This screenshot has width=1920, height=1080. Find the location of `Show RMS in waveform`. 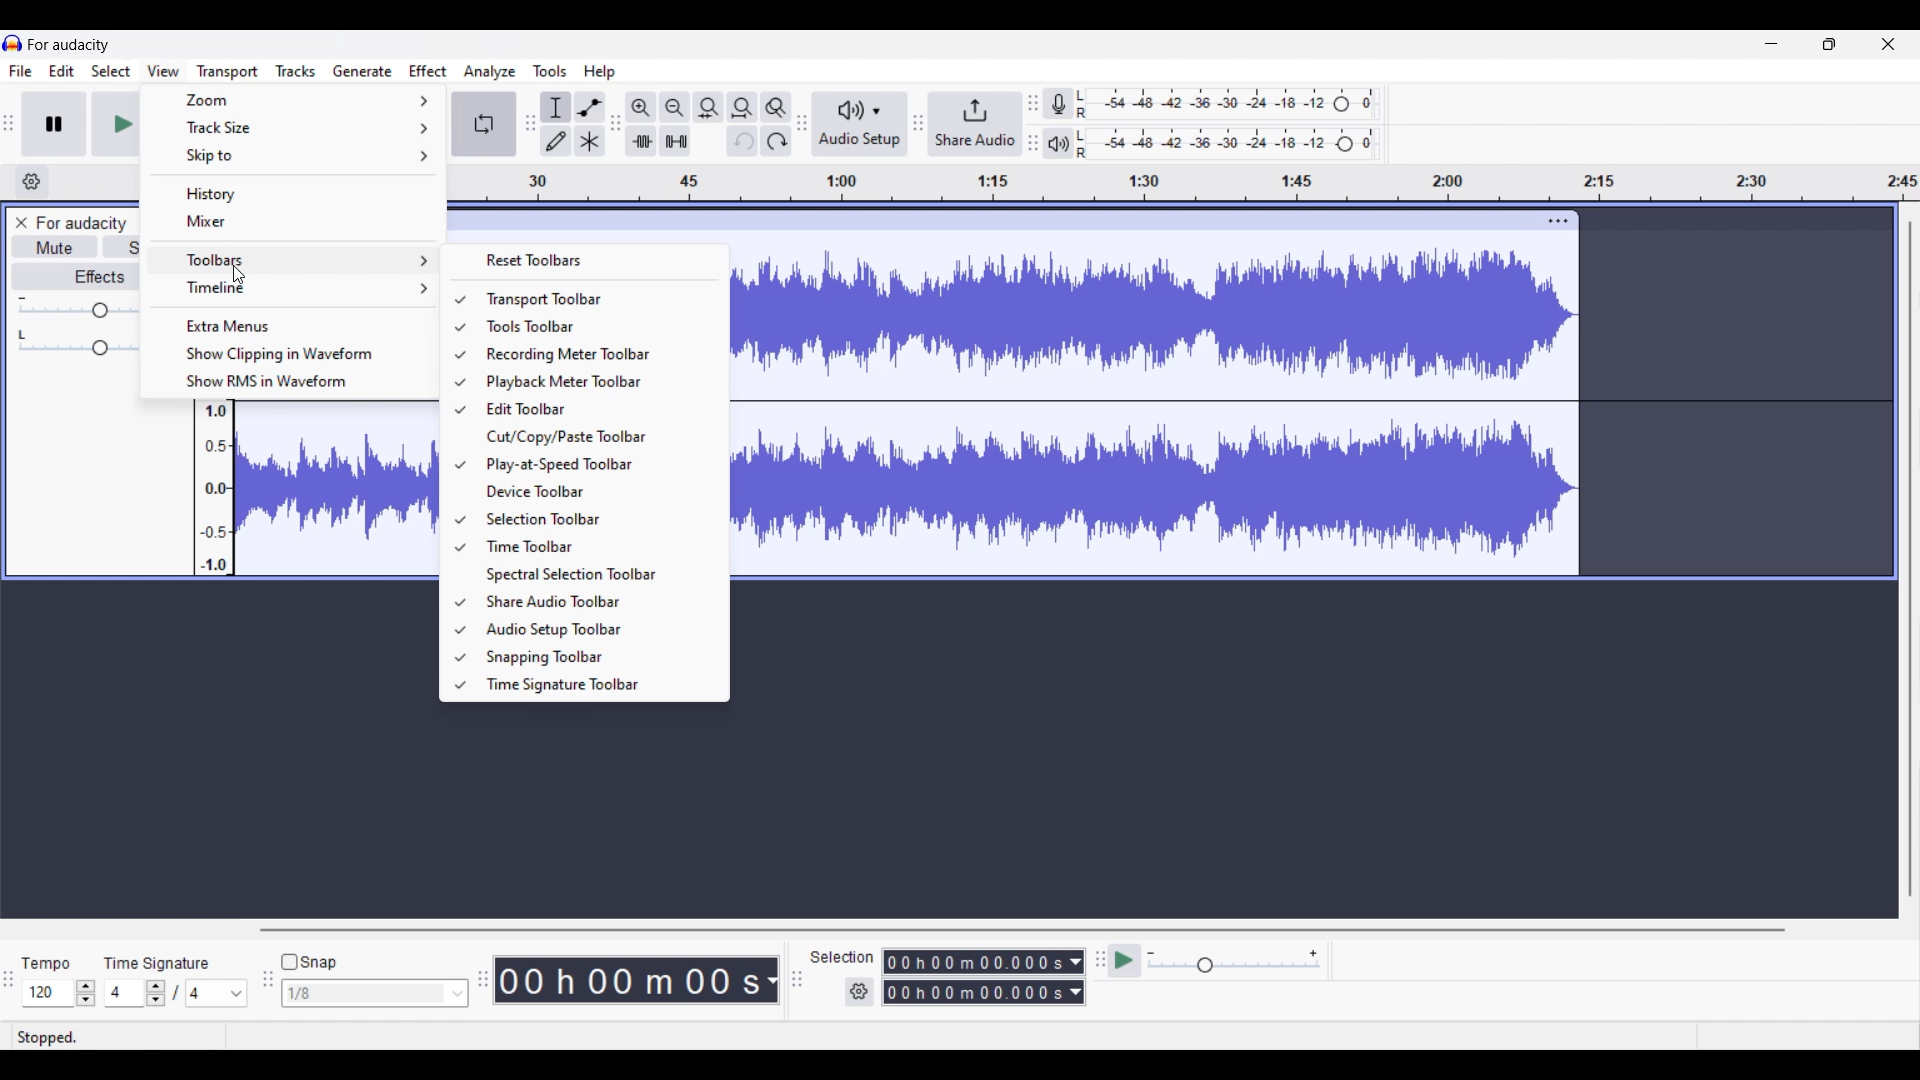

Show RMS in waveform is located at coordinates (289, 382).